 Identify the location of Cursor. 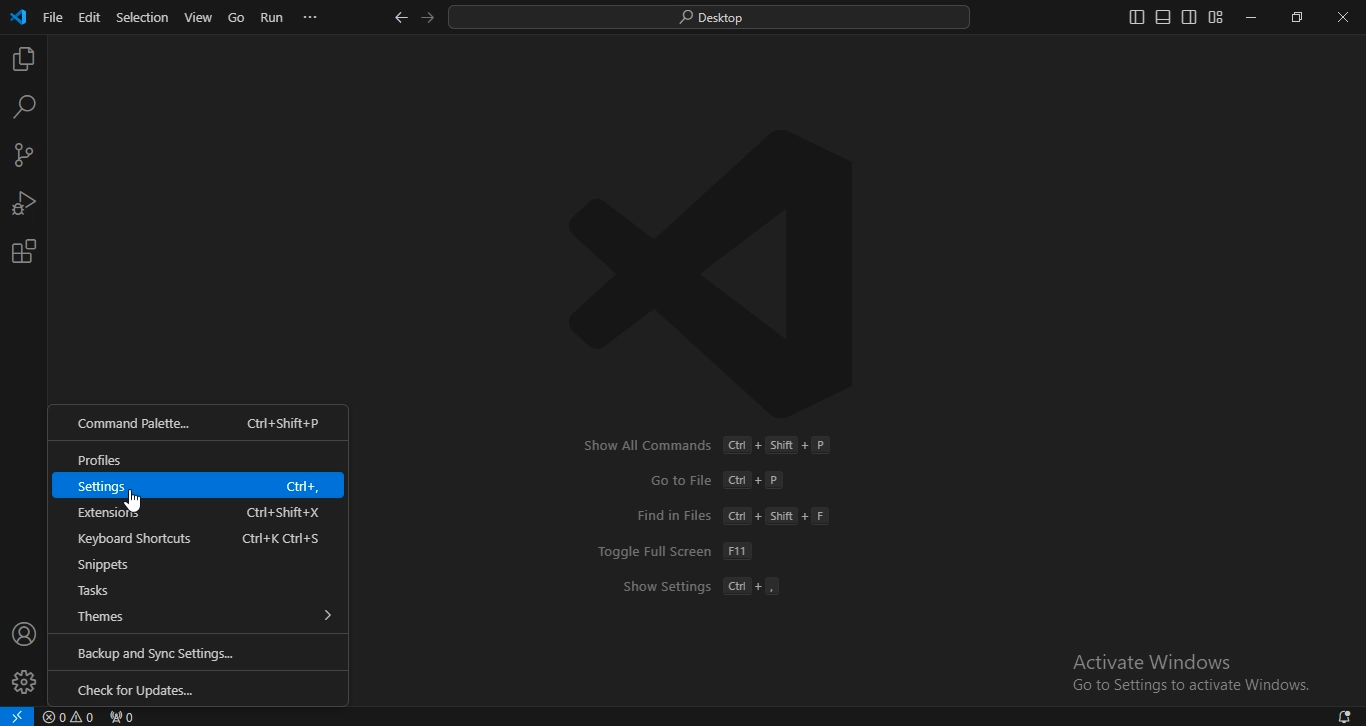
(132, 503).